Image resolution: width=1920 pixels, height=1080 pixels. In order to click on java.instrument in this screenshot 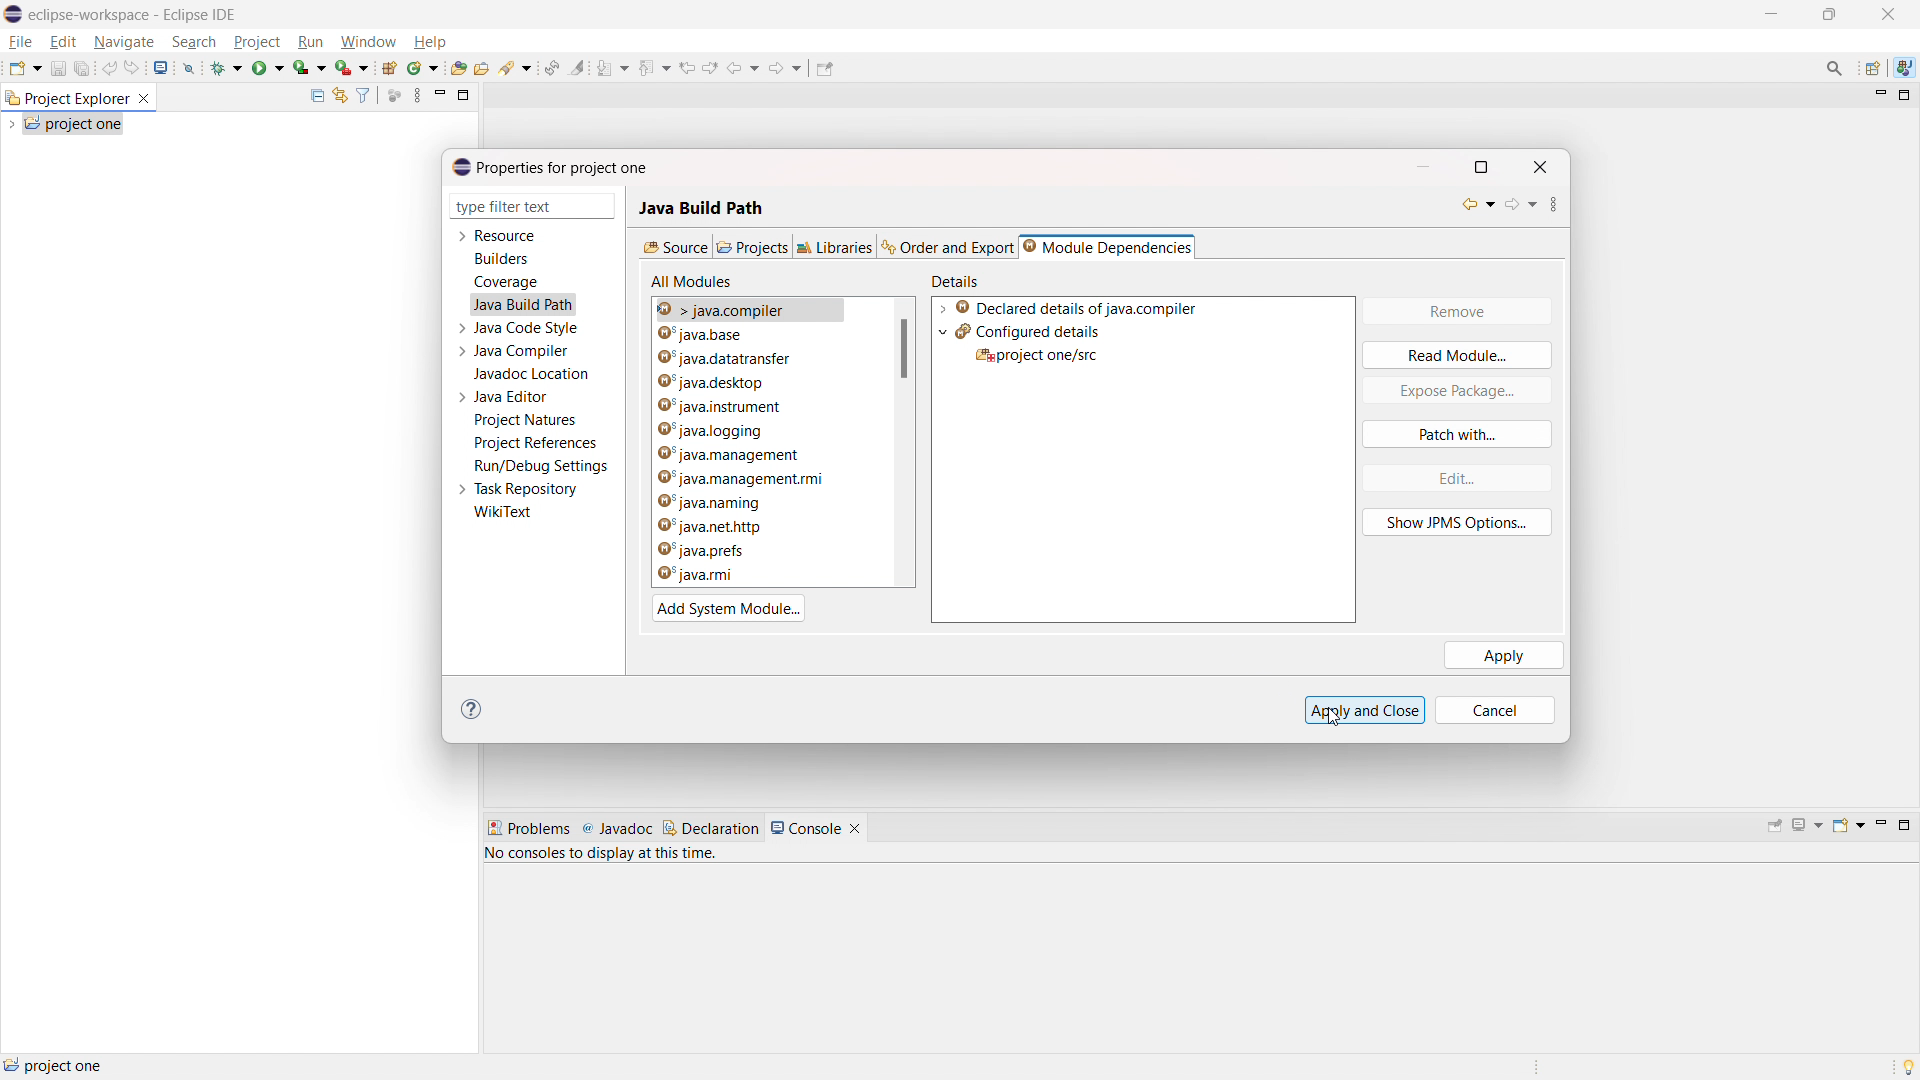, I will do `click(758, 405)`.